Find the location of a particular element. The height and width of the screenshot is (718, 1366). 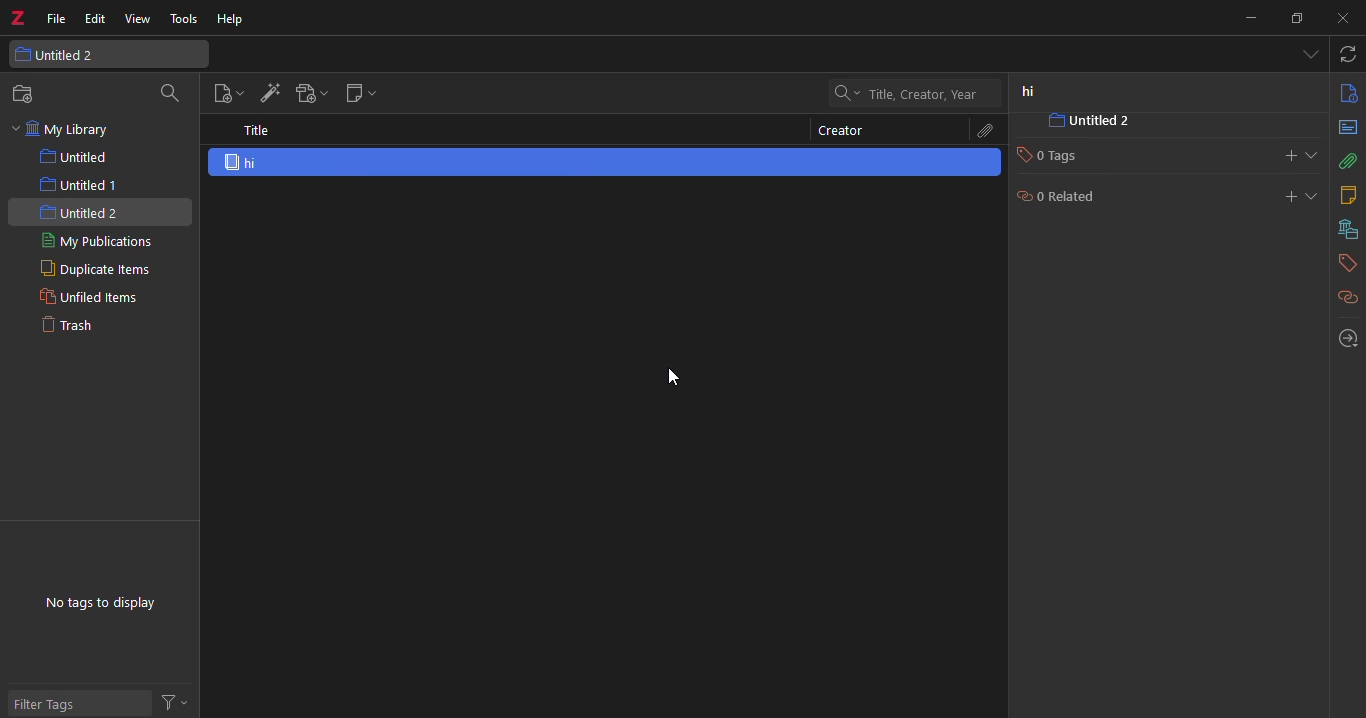

munimize is located at coordinates (1249, 17).